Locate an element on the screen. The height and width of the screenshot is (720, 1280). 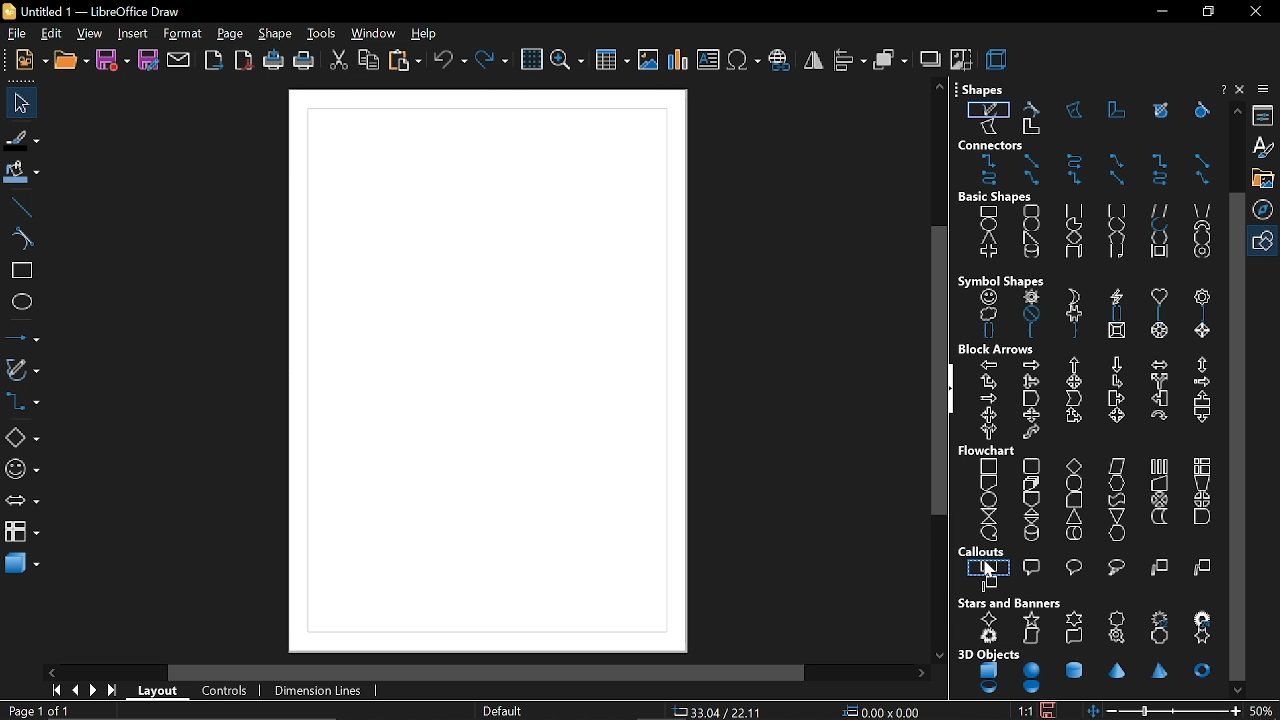
current window is located at coordinates (102, 10).